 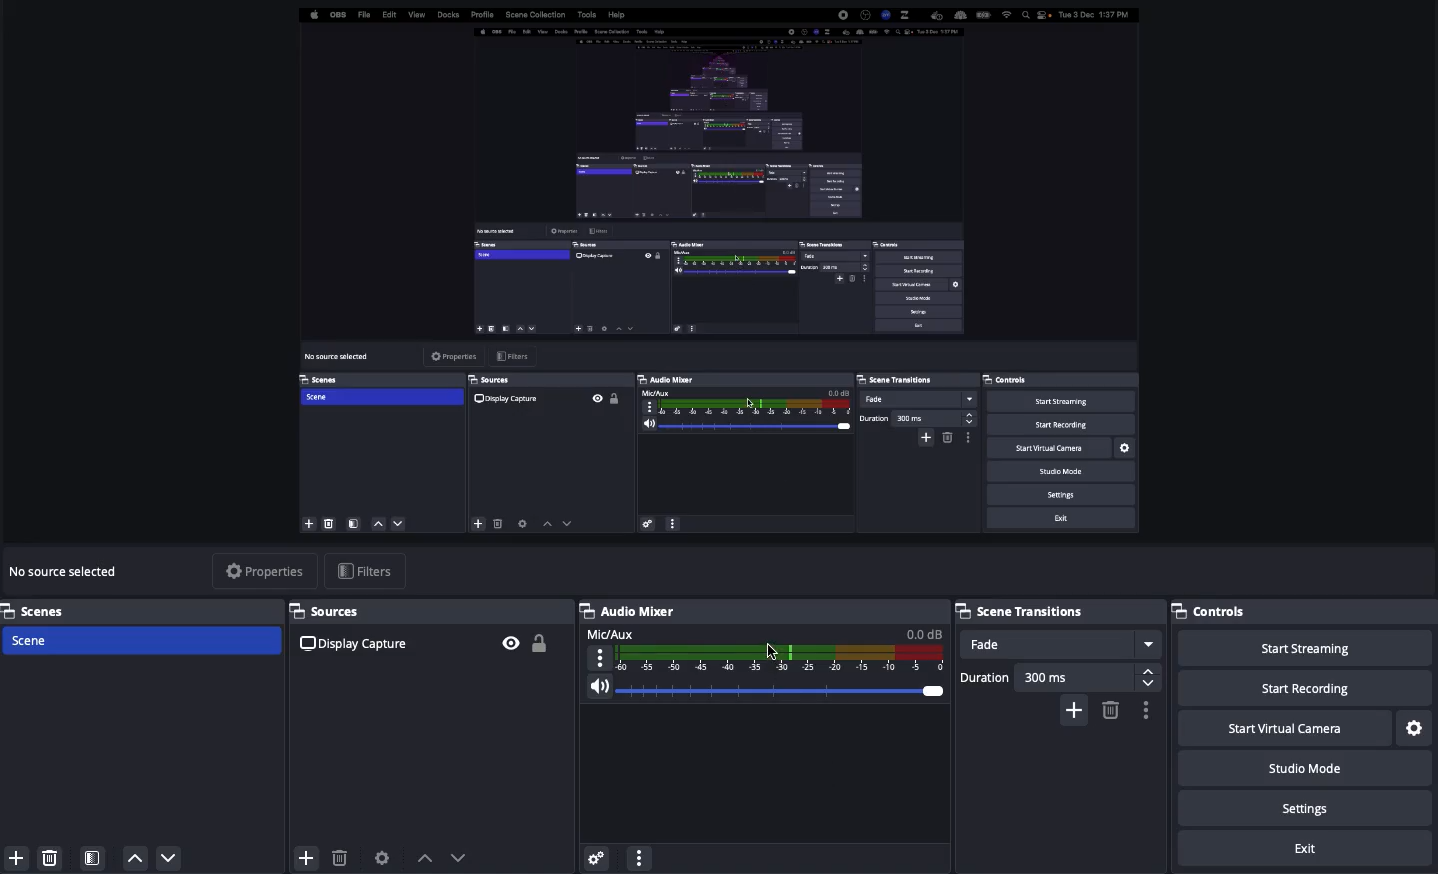 What do you see at coordinates (13, 858) in the screenshot?
I see `Add` at bounding box center [13, 858].